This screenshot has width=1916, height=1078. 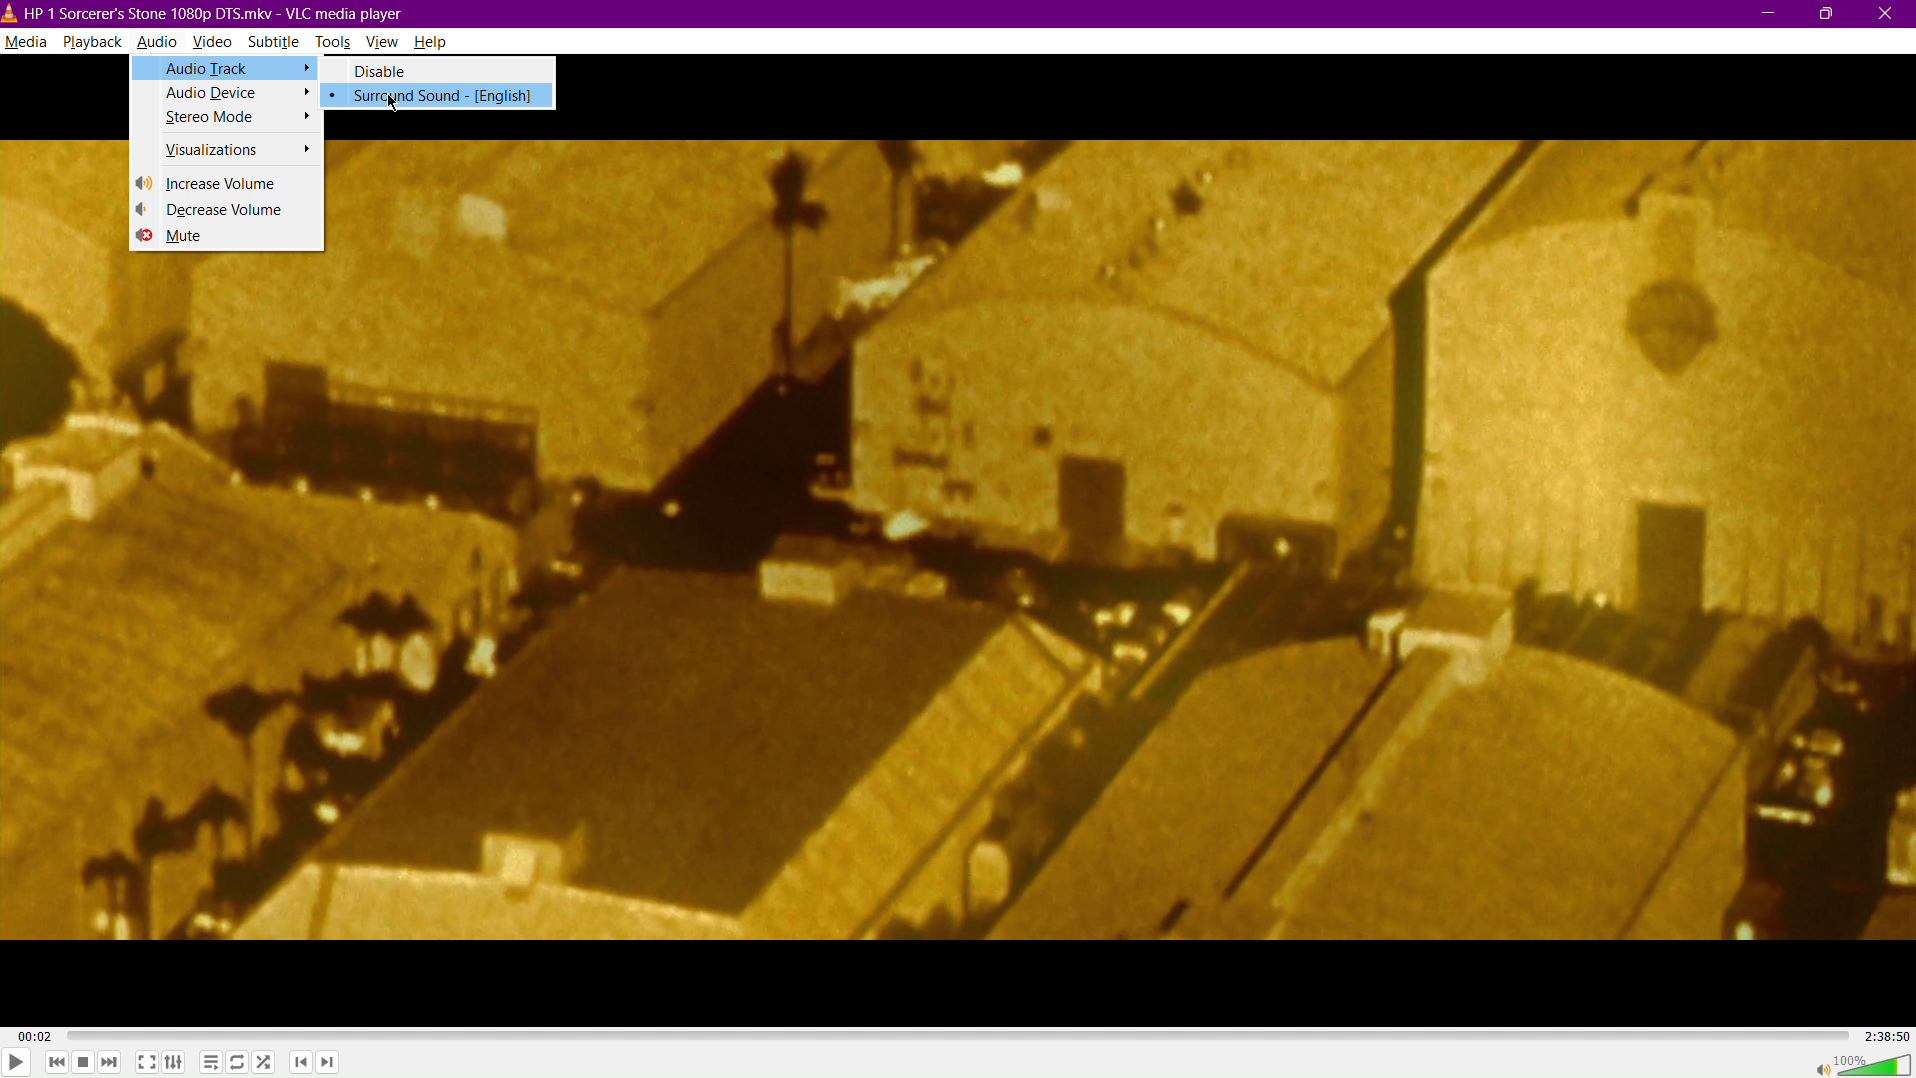 What do you see at coordinates (1828, 13) in the screenshot?
I see `Maximize` at bounding box center [1828, 13].